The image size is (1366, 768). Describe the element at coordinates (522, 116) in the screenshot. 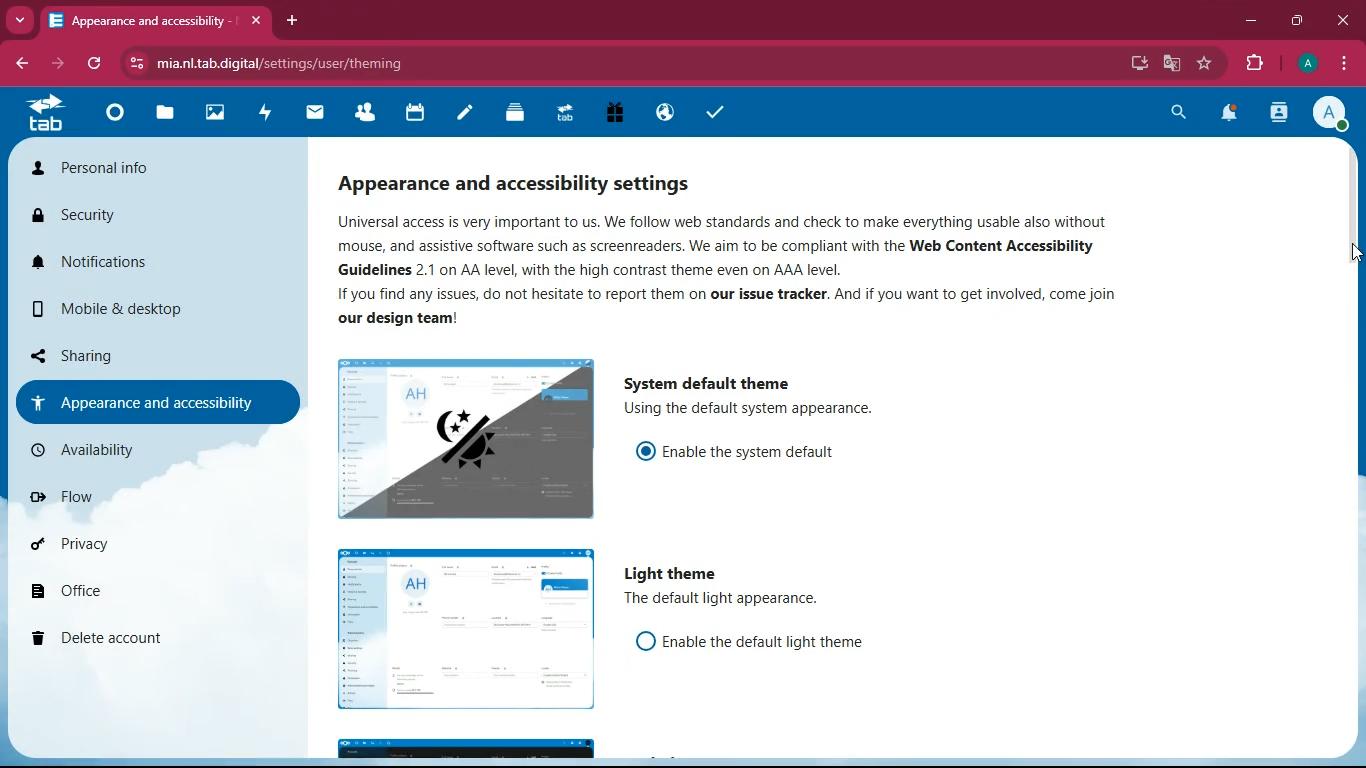

I see `layers` at that location.